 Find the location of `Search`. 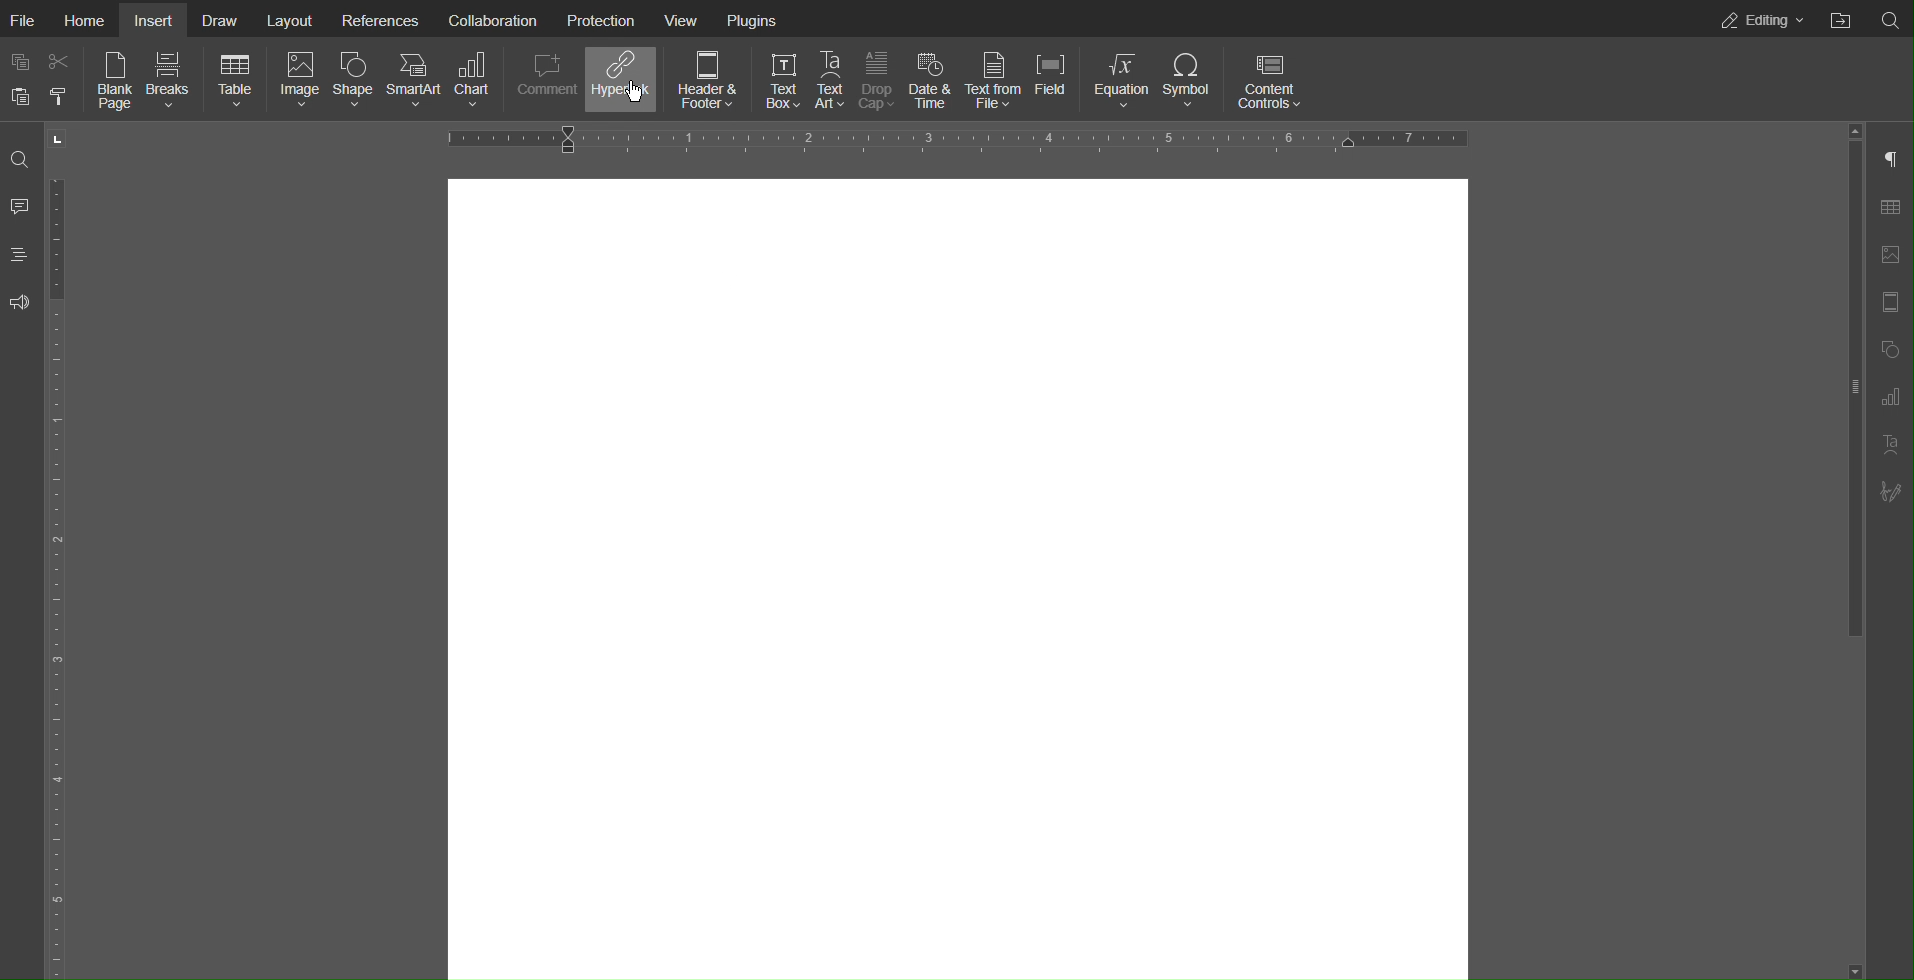

Search is located at coordinates (20, 158).